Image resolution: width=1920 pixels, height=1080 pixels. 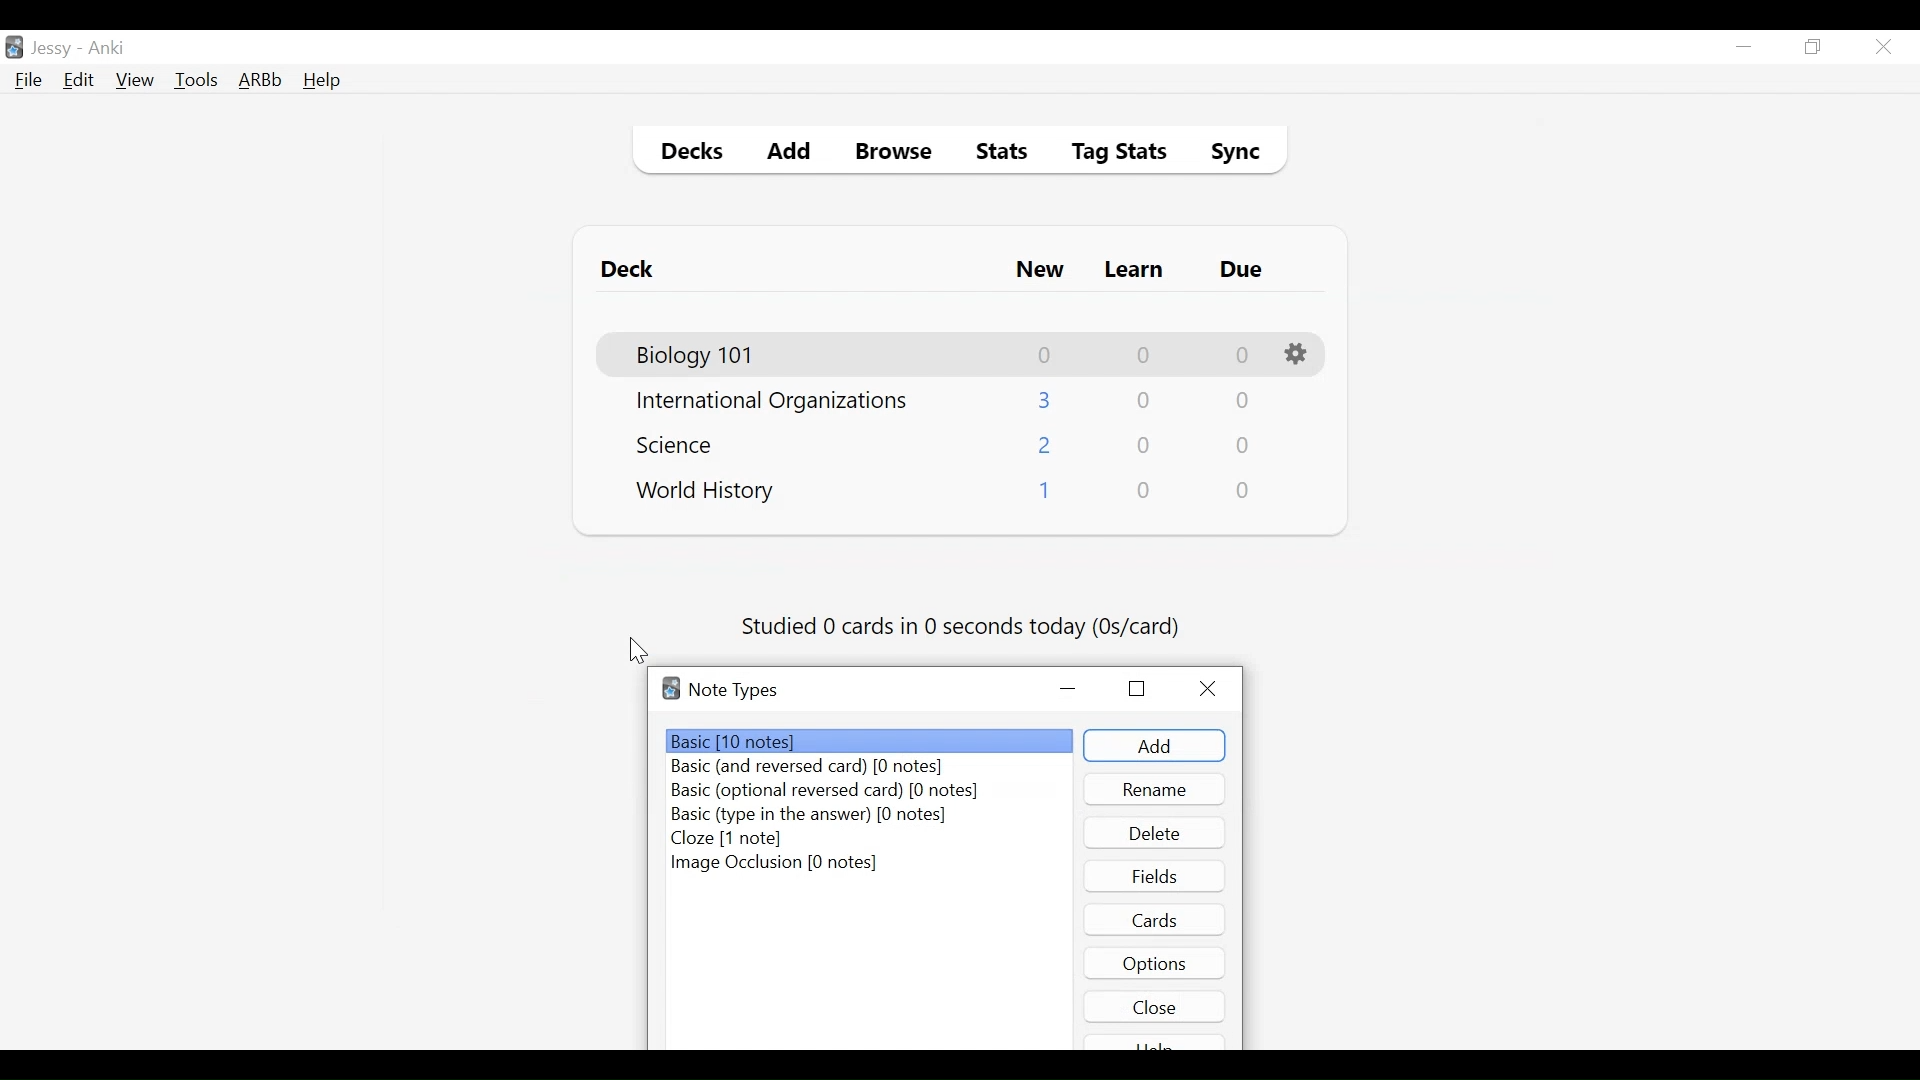 What do you see at coordinates (995, 152) in the screenshot?
I see `Stats` at bounding box center [995, 152].